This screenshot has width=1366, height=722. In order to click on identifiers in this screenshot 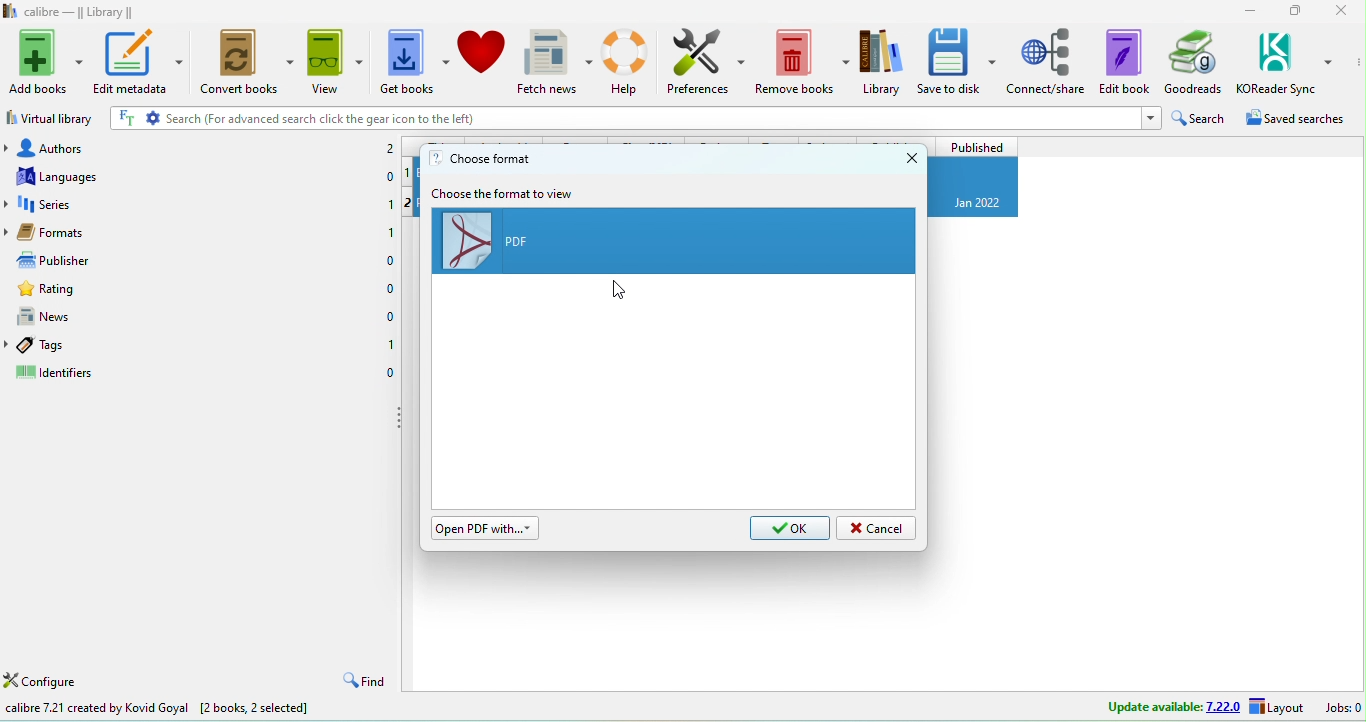, I will do `click(61, 374)`.